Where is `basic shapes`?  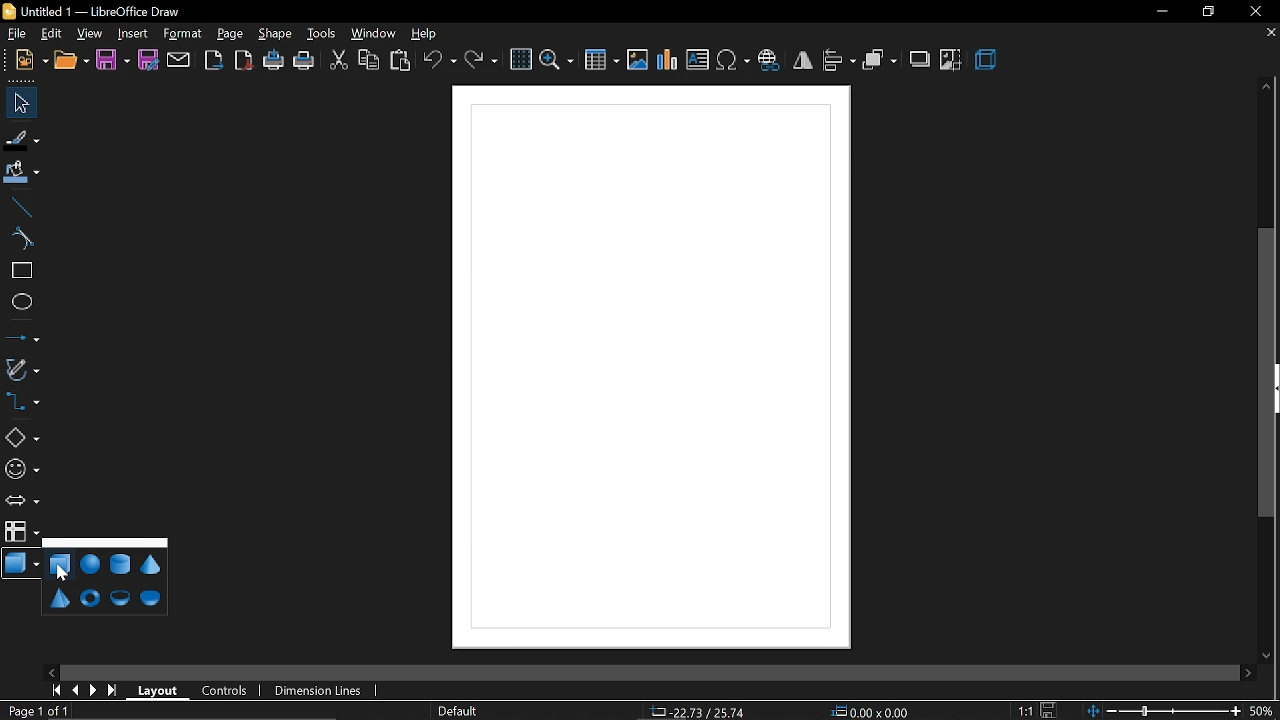 basic shapes is located at coordinates (22, 436).